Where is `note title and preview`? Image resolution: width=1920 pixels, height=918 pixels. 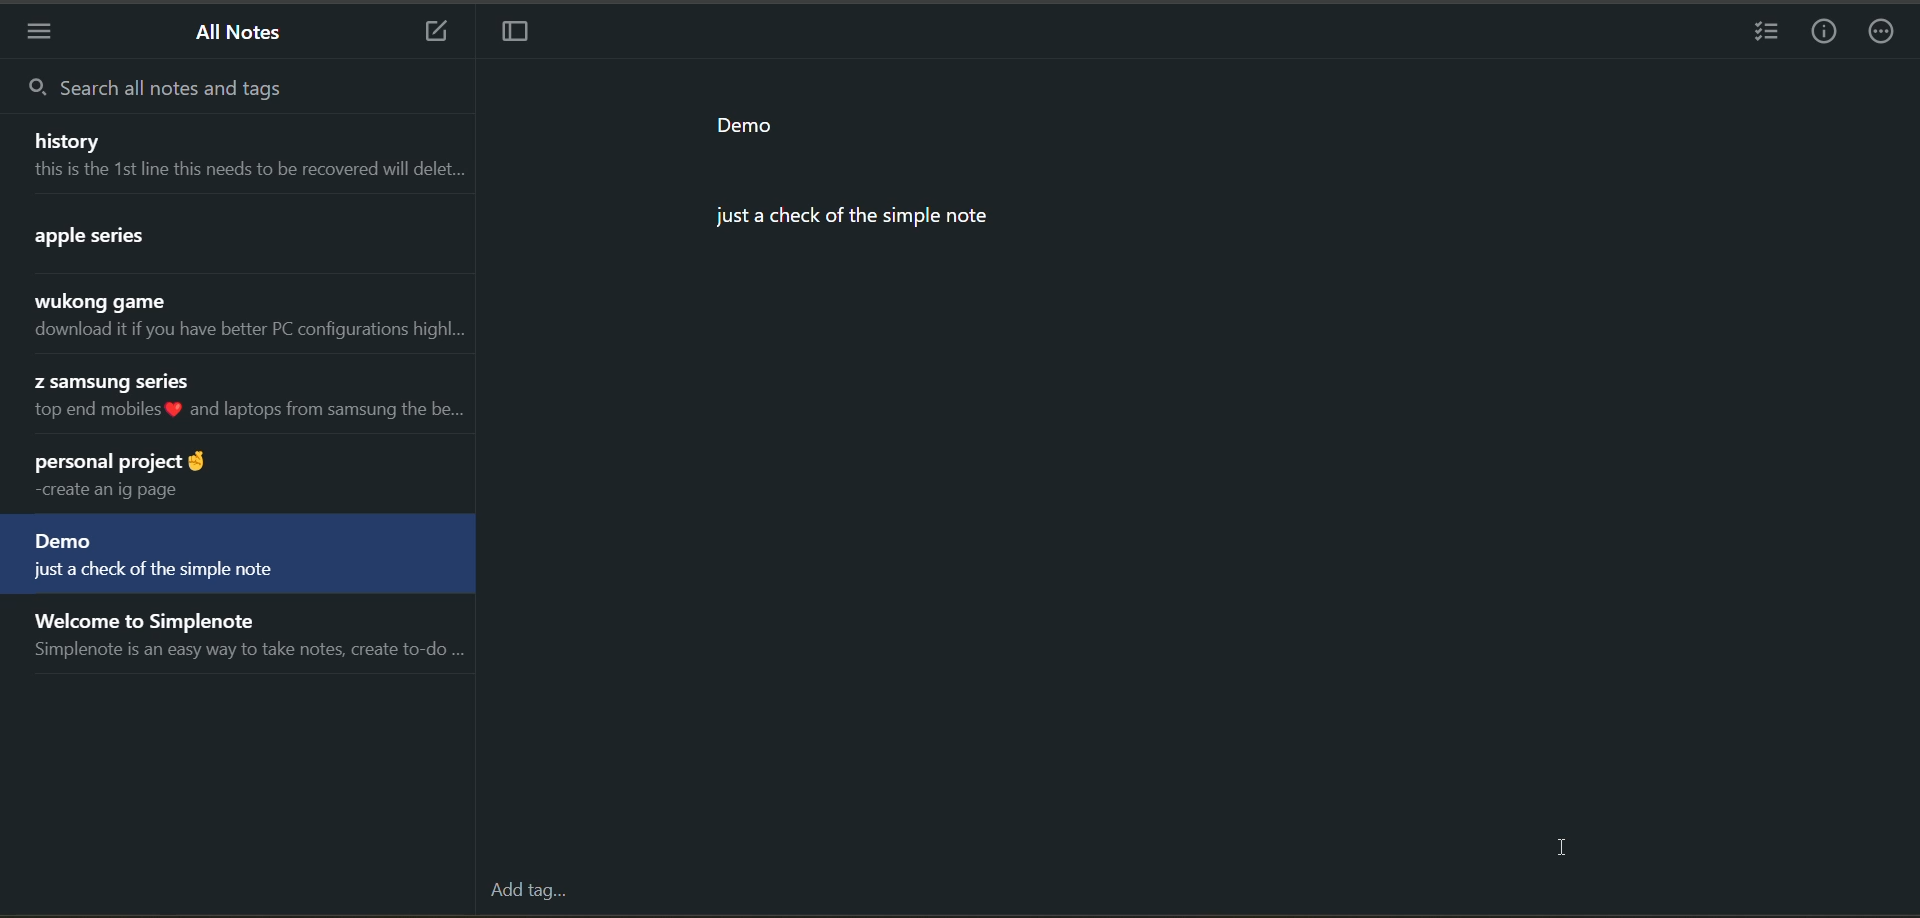 note title and preview is located at coordinates (246, 640).